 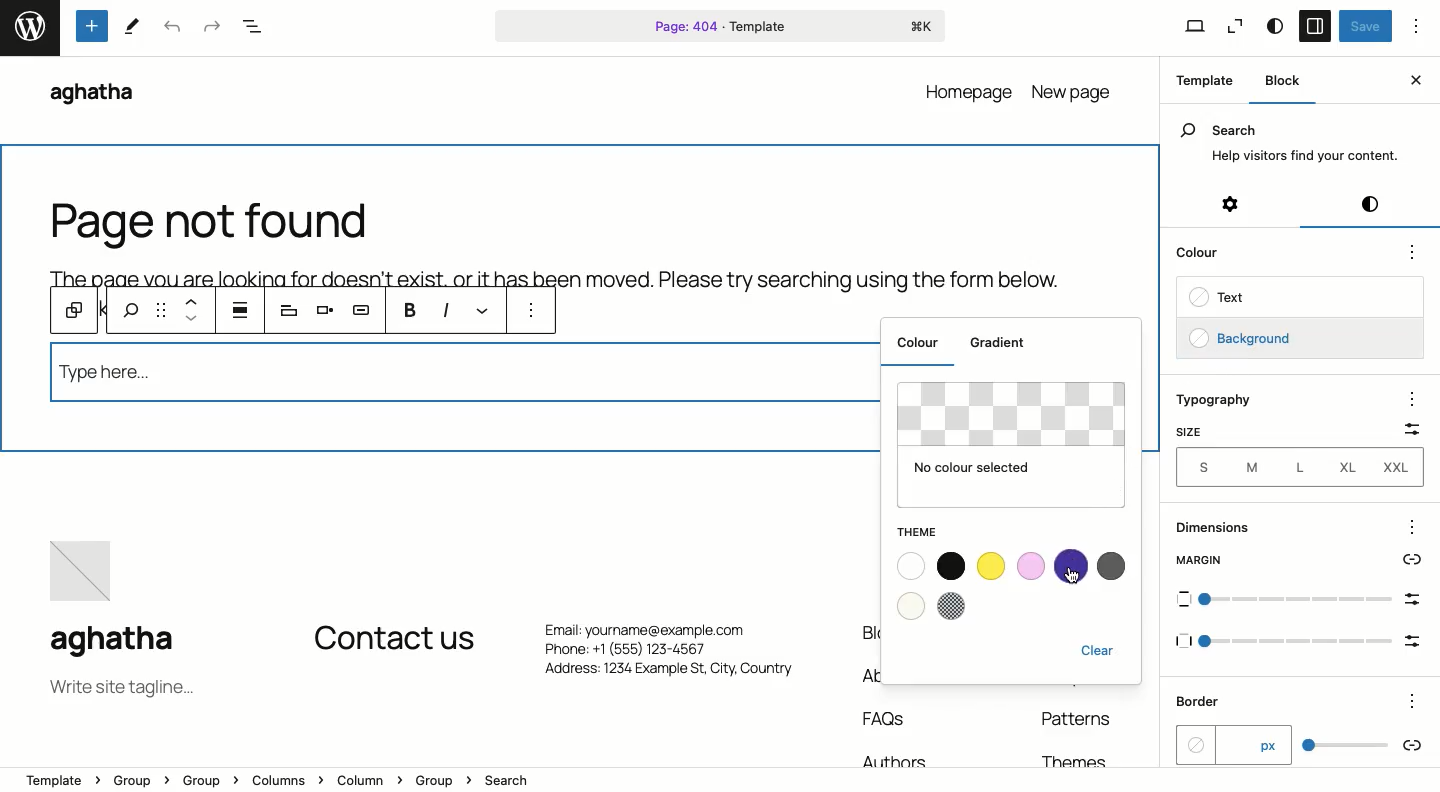 I want to click on , so click(x=550, y=279).